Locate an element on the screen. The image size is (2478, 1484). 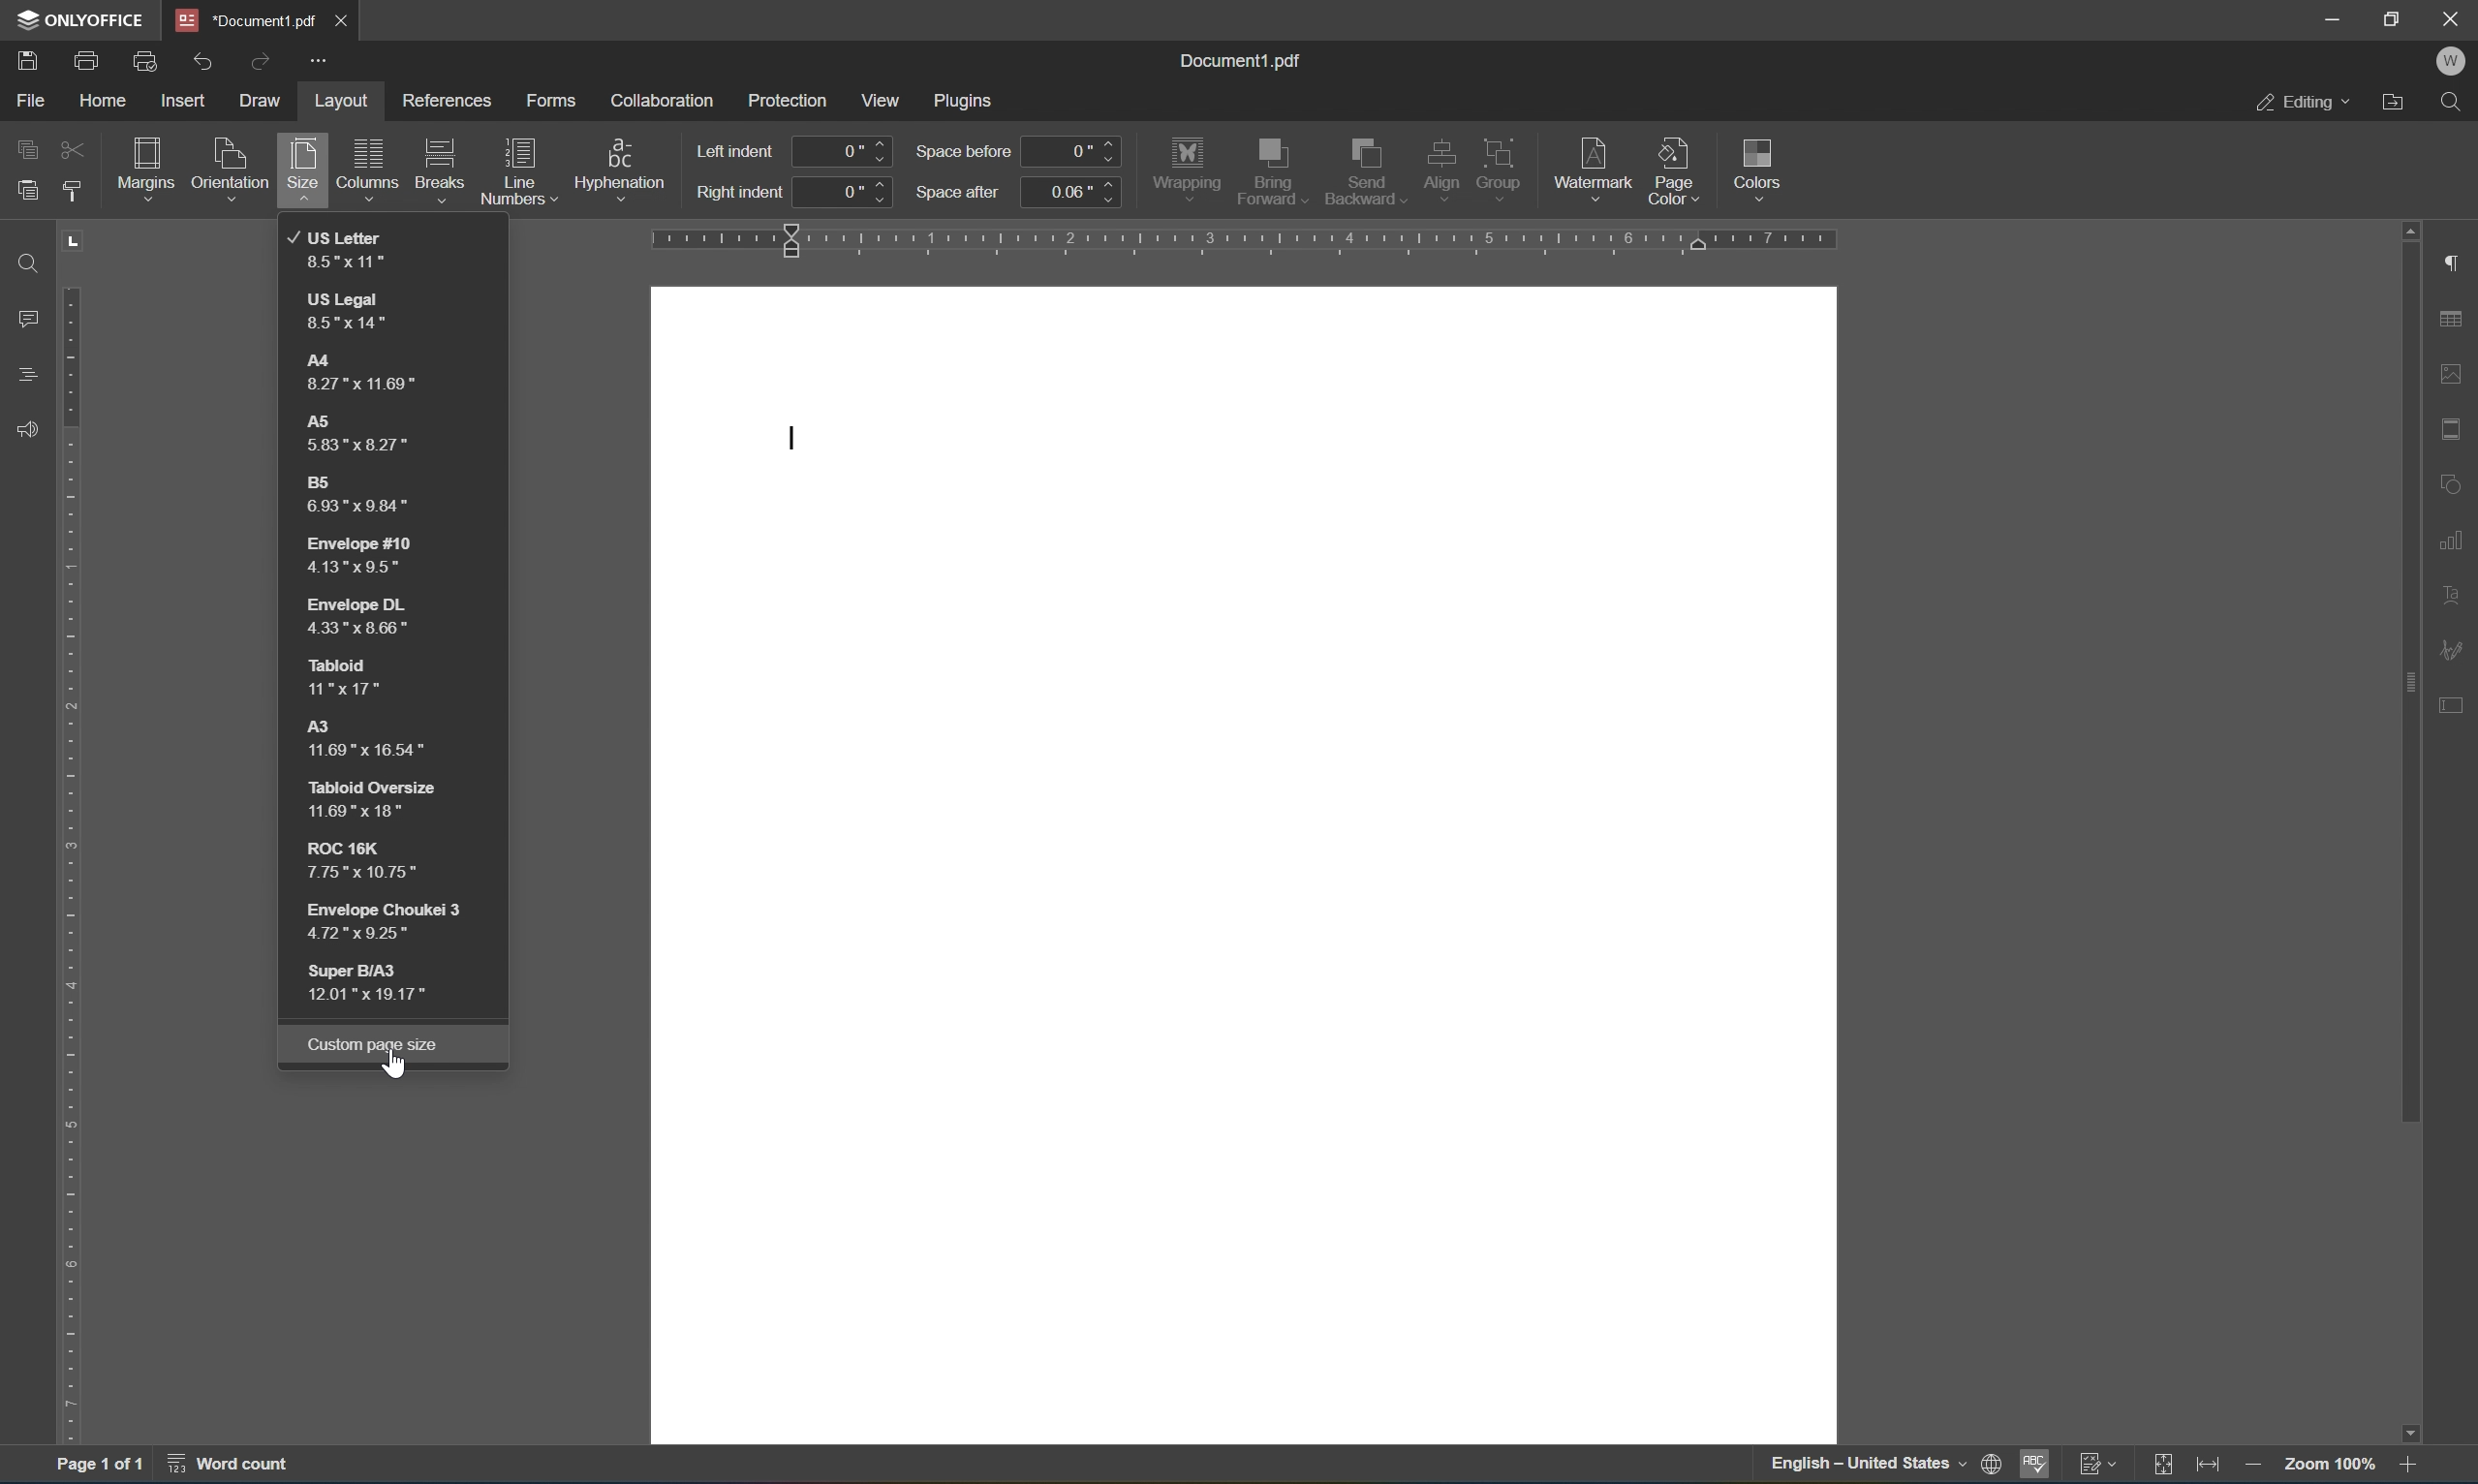
file is located at coordinates (31, 99).